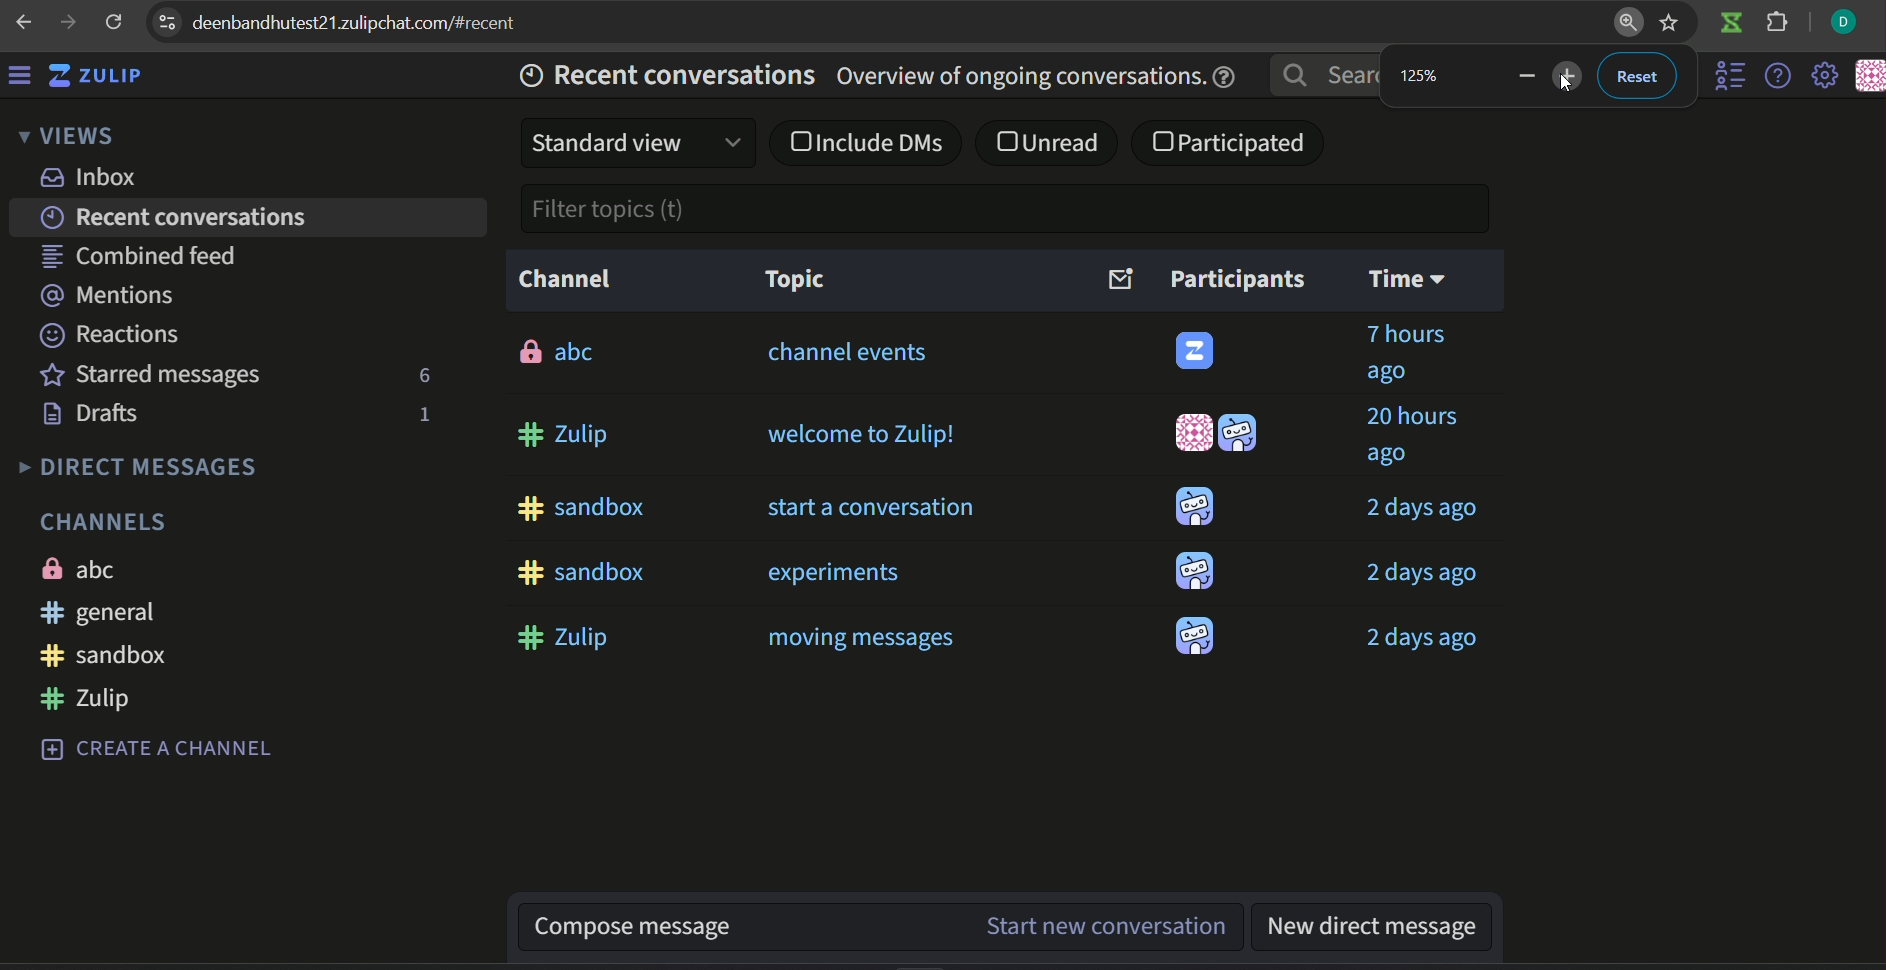 This screenshot has width=1886, height=970. What do you see at coordinates (606, 208) in the screenshot?
I see `filter topics` at bounding box center [606, 208].